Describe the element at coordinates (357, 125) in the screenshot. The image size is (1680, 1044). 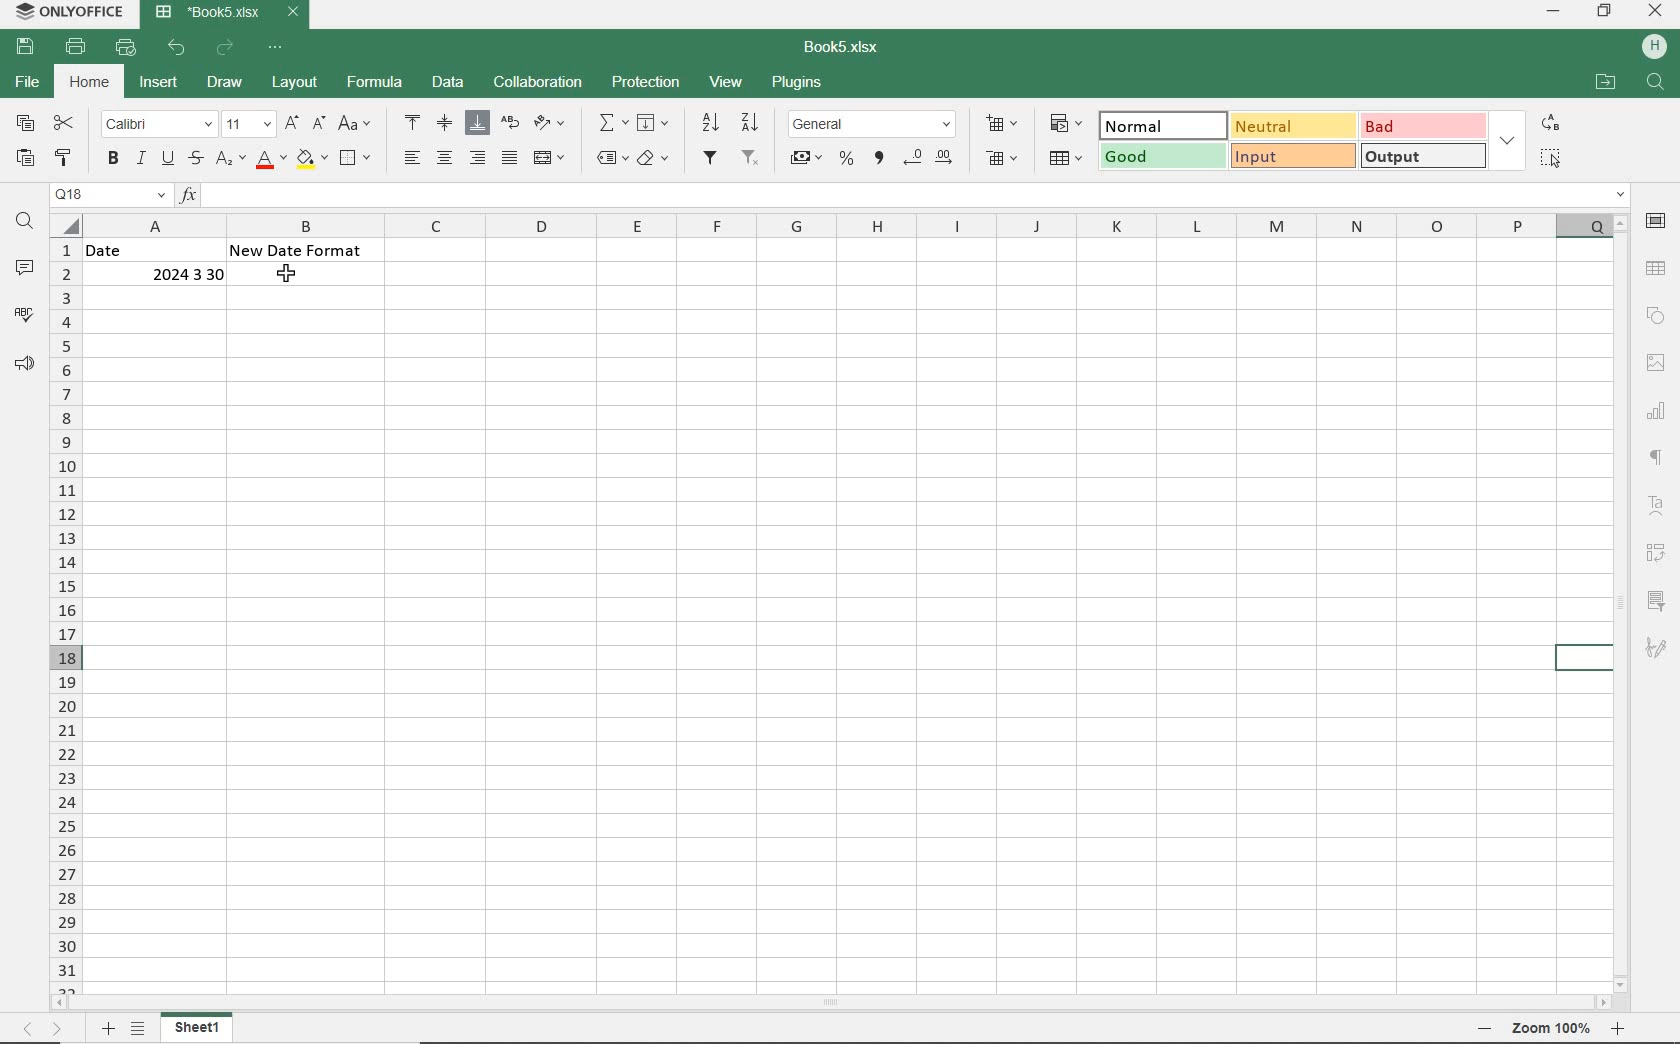
I see `CHANGE CASE` at that location.